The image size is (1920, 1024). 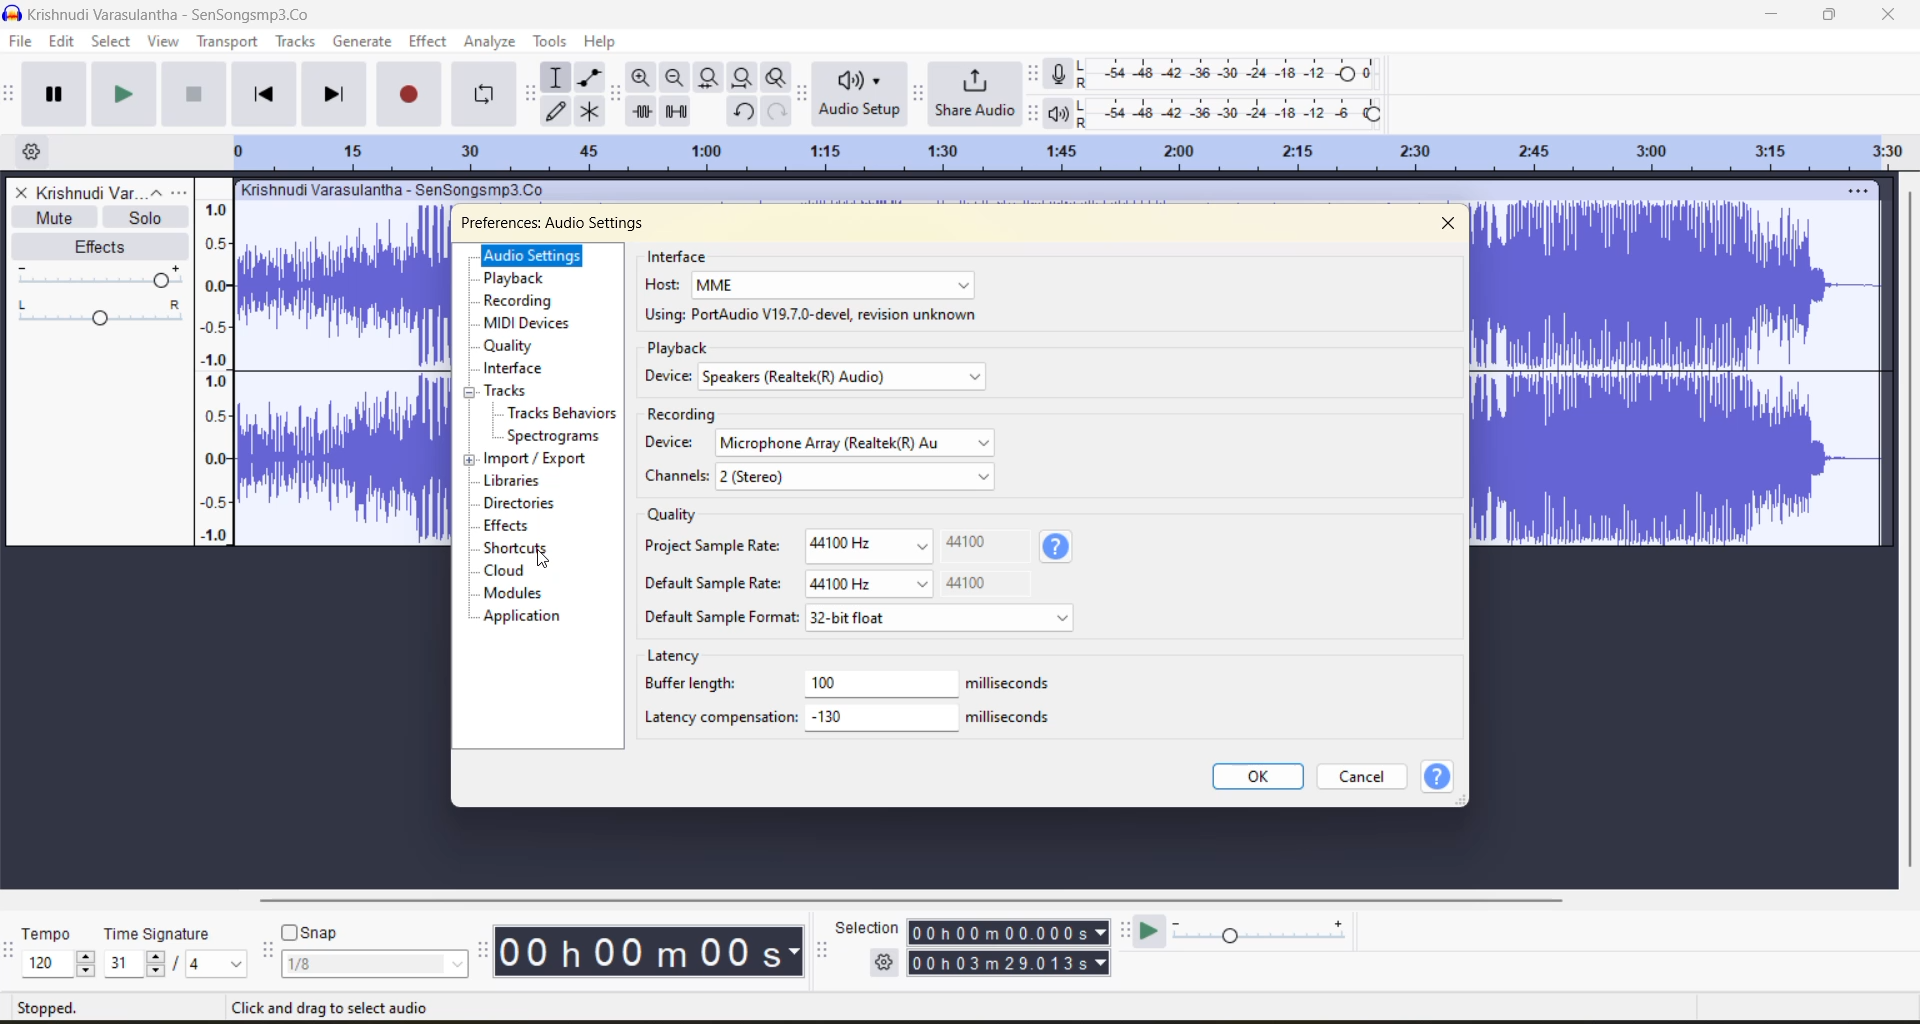 What do you see at coordinates (870, 926) in the screenshot?
I see `selection` at bounding box center [870, 926].